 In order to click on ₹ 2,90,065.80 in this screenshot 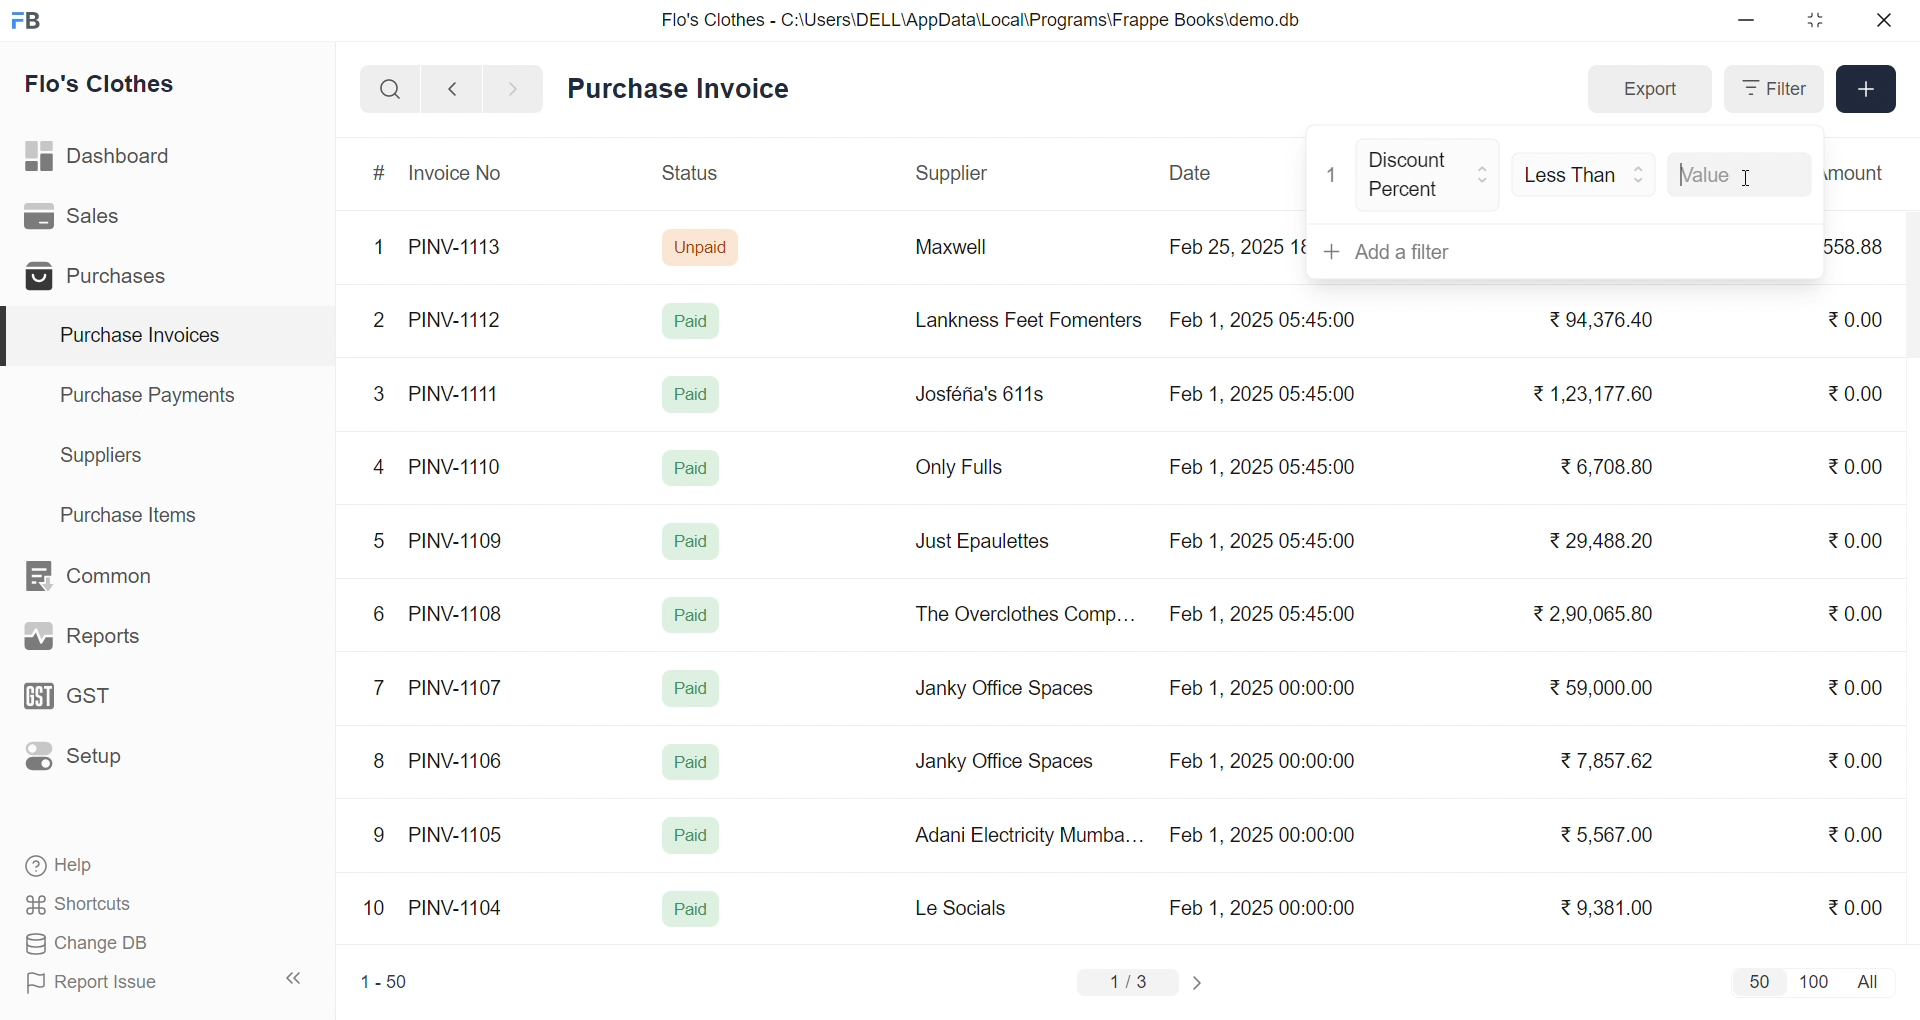, I will do `click(1595, 615)`.